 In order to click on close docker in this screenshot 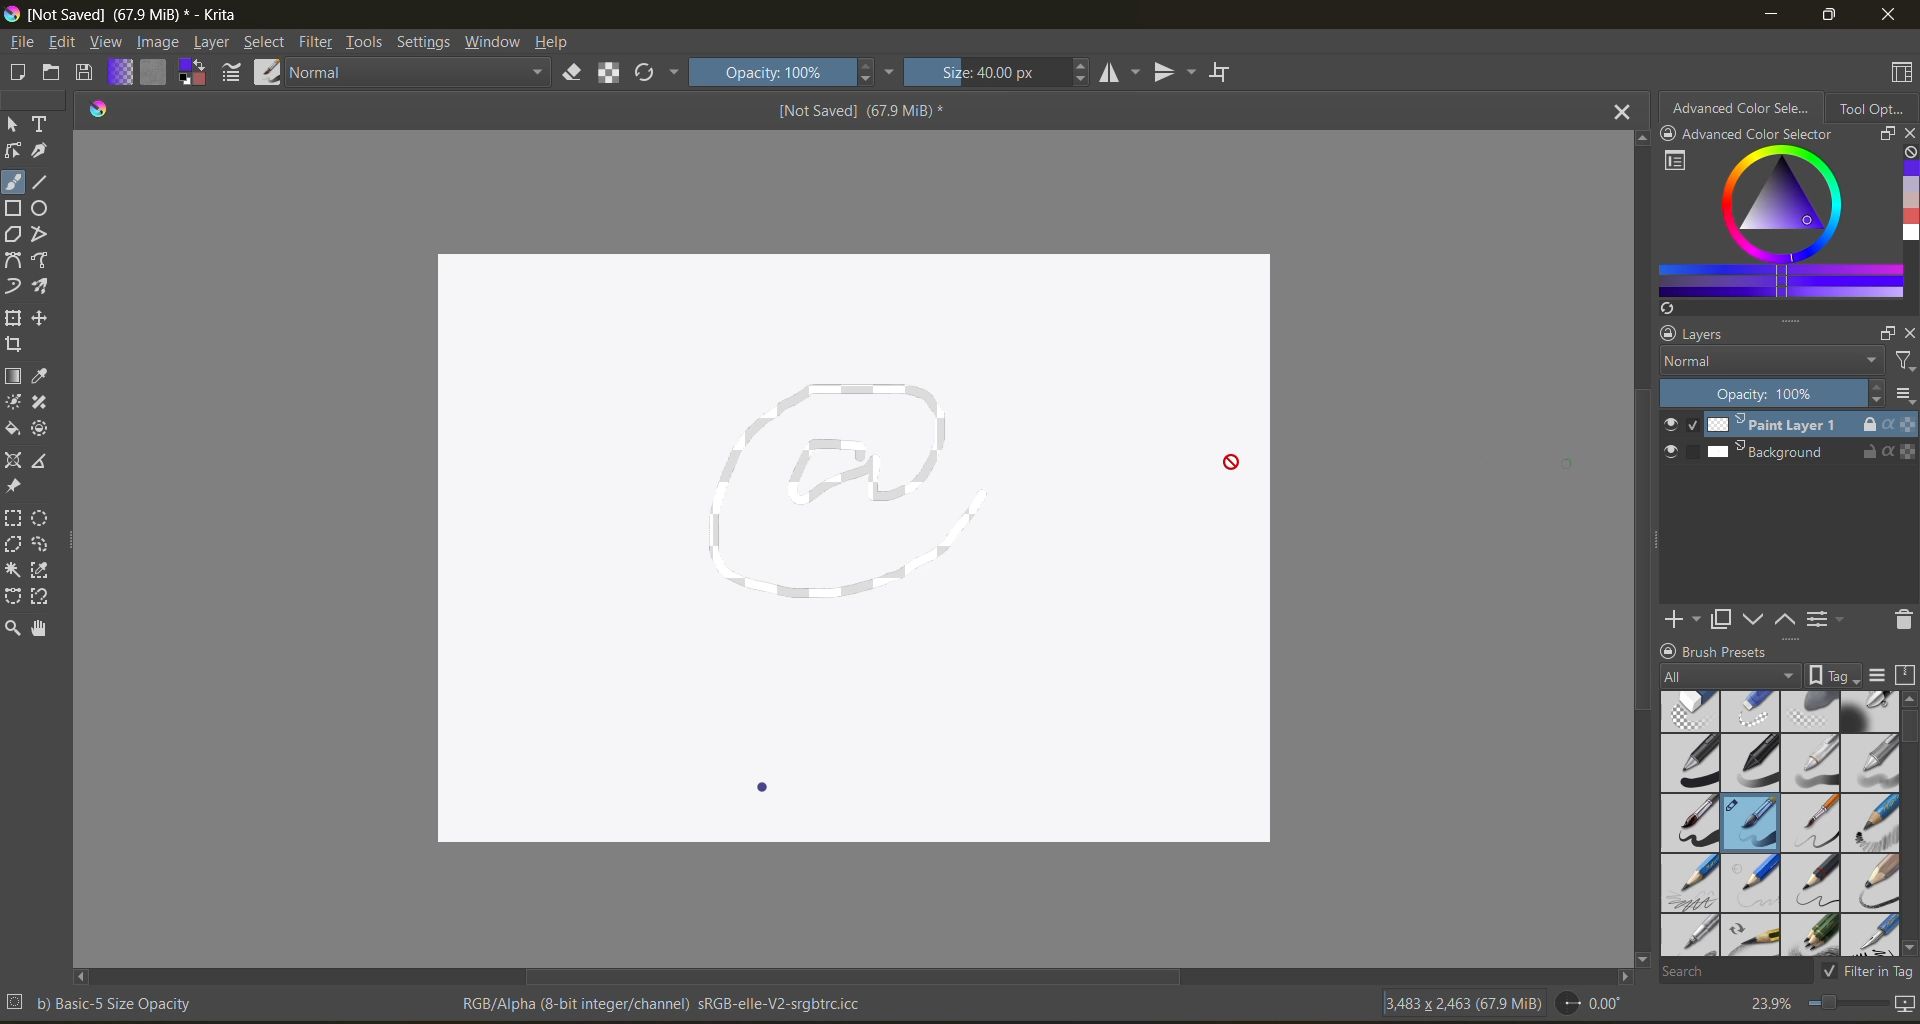, I will do `click(1908, 132)`.